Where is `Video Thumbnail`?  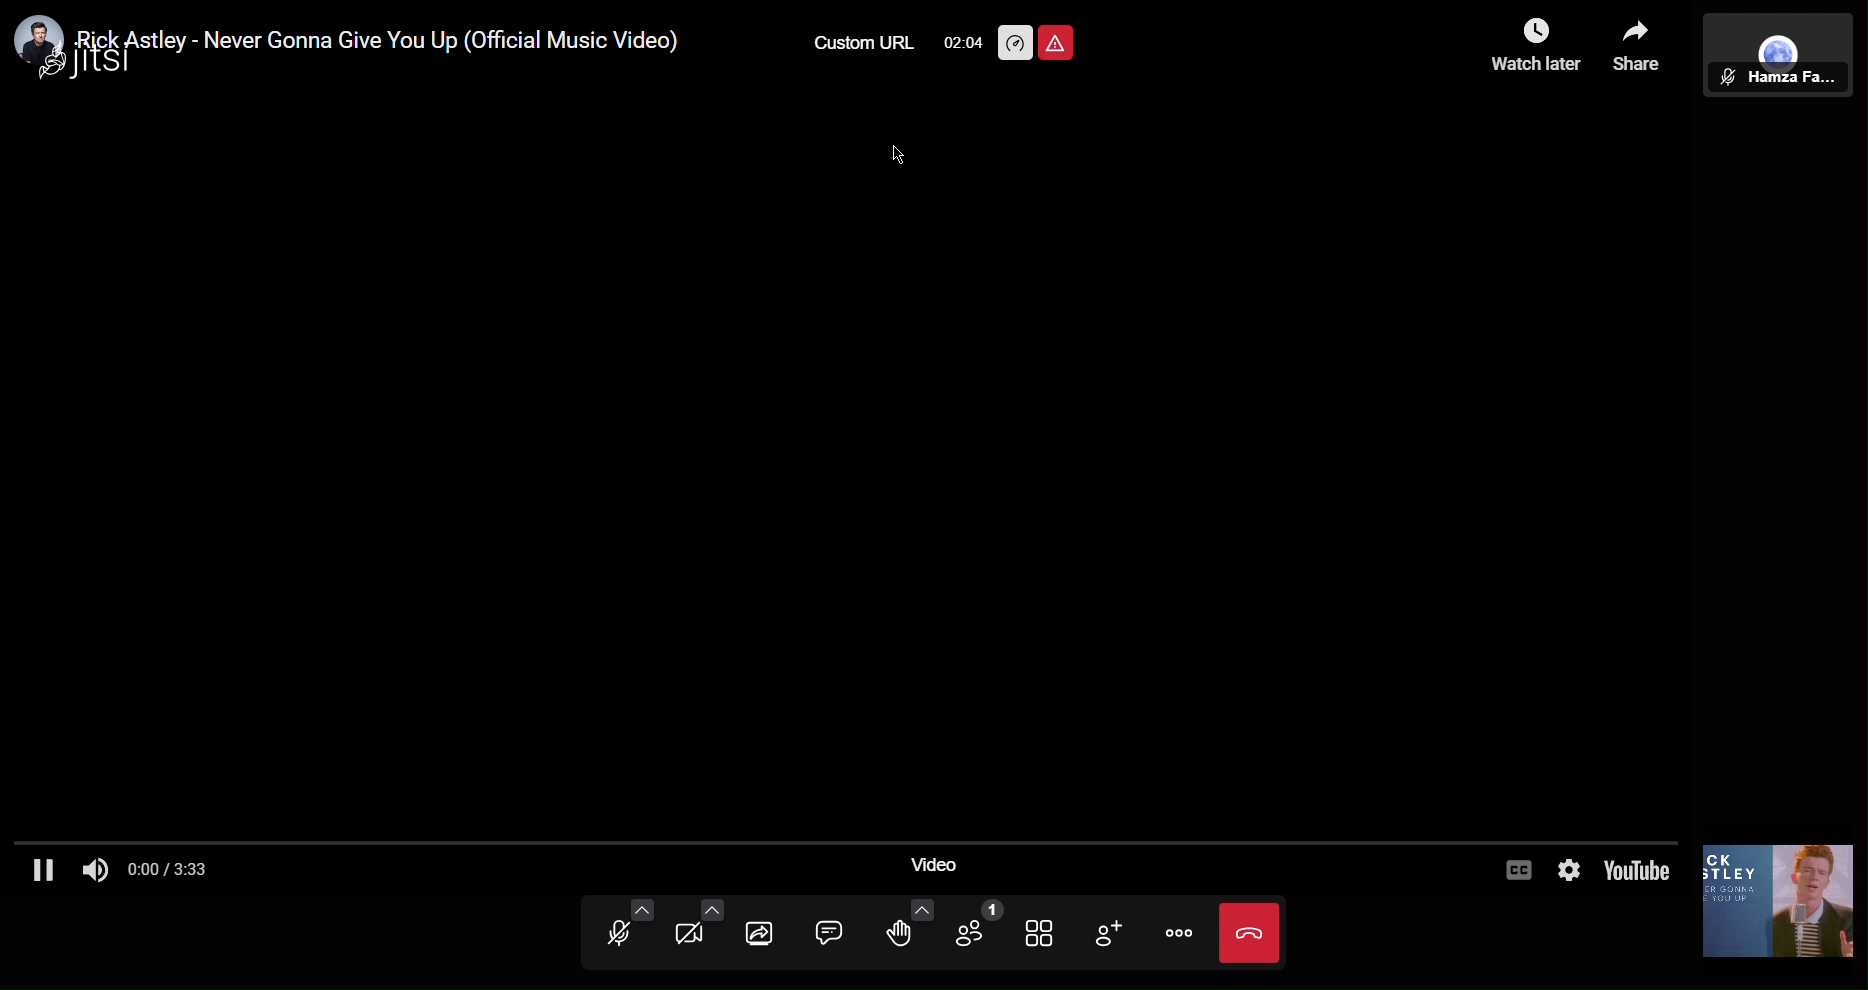
Video Thumbnail is located at coordinates (1783, 896).